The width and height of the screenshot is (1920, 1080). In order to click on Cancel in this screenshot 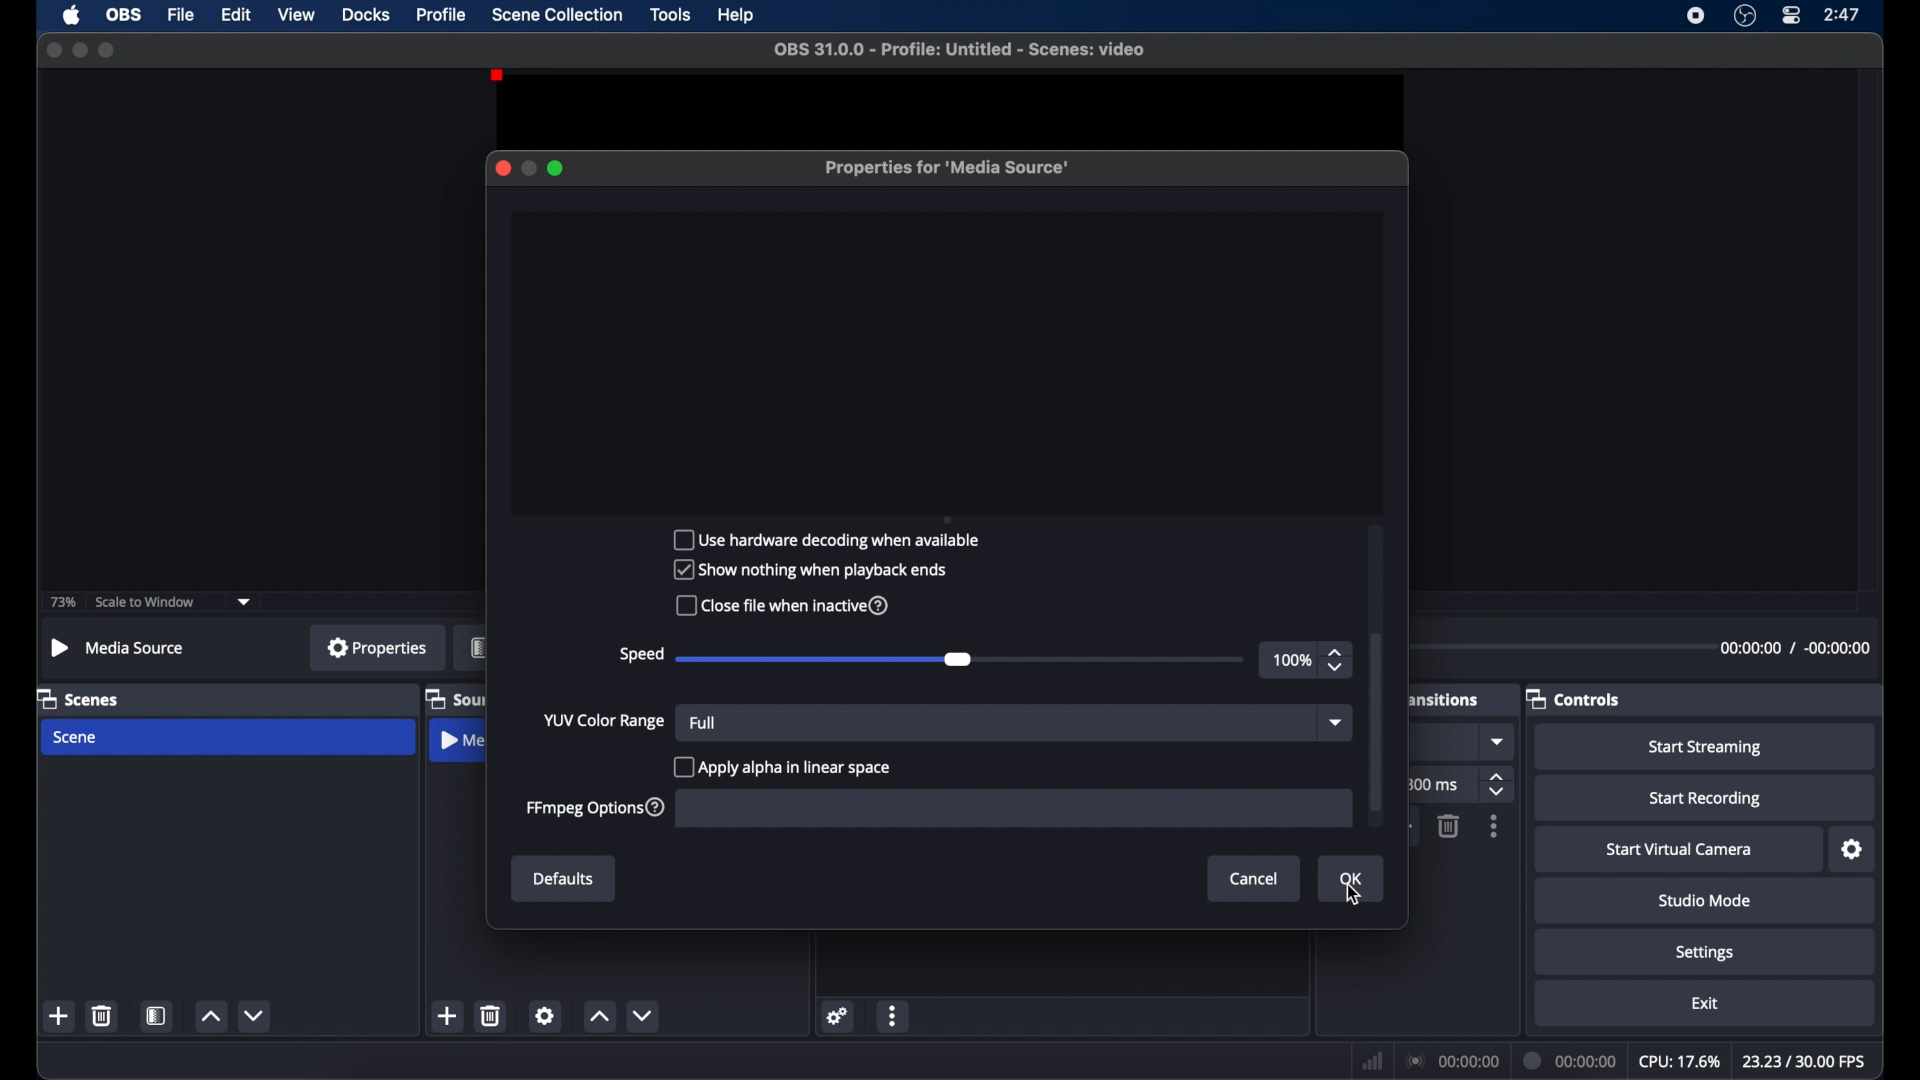, I will do `click(1252, 878)`.